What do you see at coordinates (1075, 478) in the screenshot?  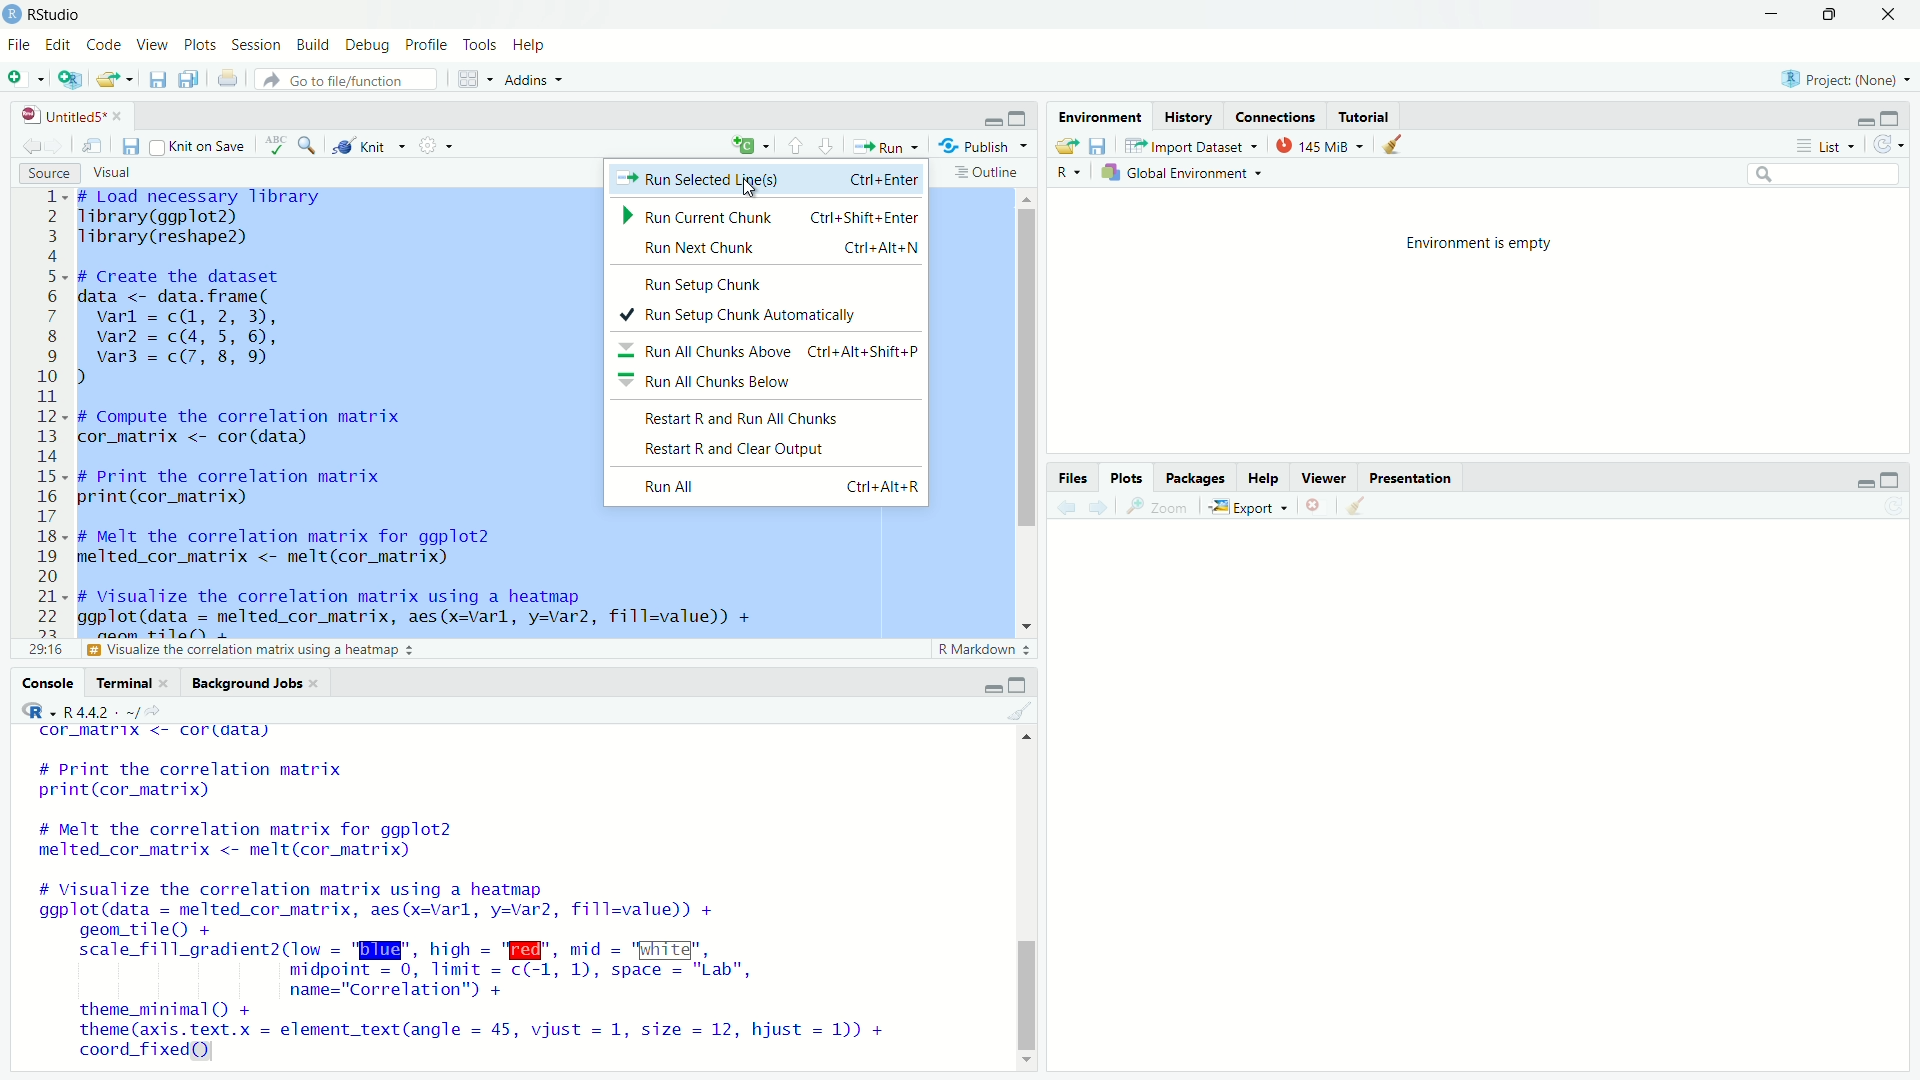 I see `files` at bounding box center [1075, 478].